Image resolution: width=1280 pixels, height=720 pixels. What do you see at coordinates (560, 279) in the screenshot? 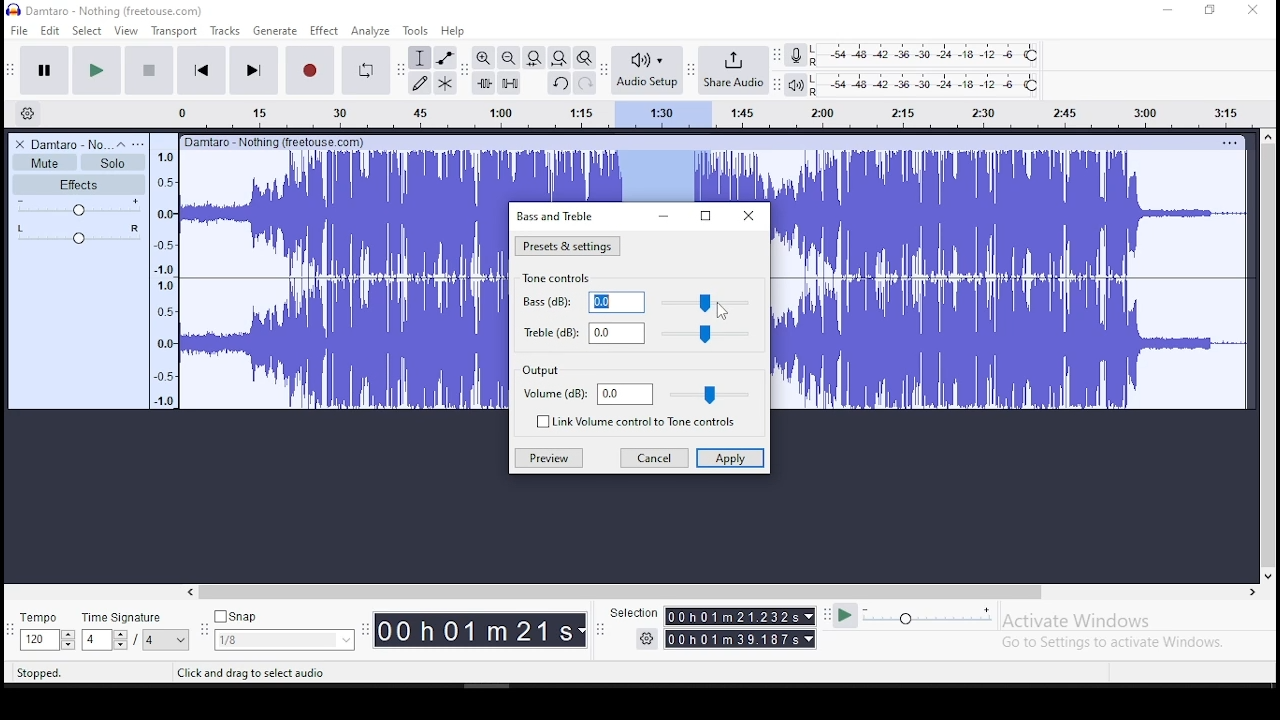
I see `tone controls` at bounding box center [560, 279].